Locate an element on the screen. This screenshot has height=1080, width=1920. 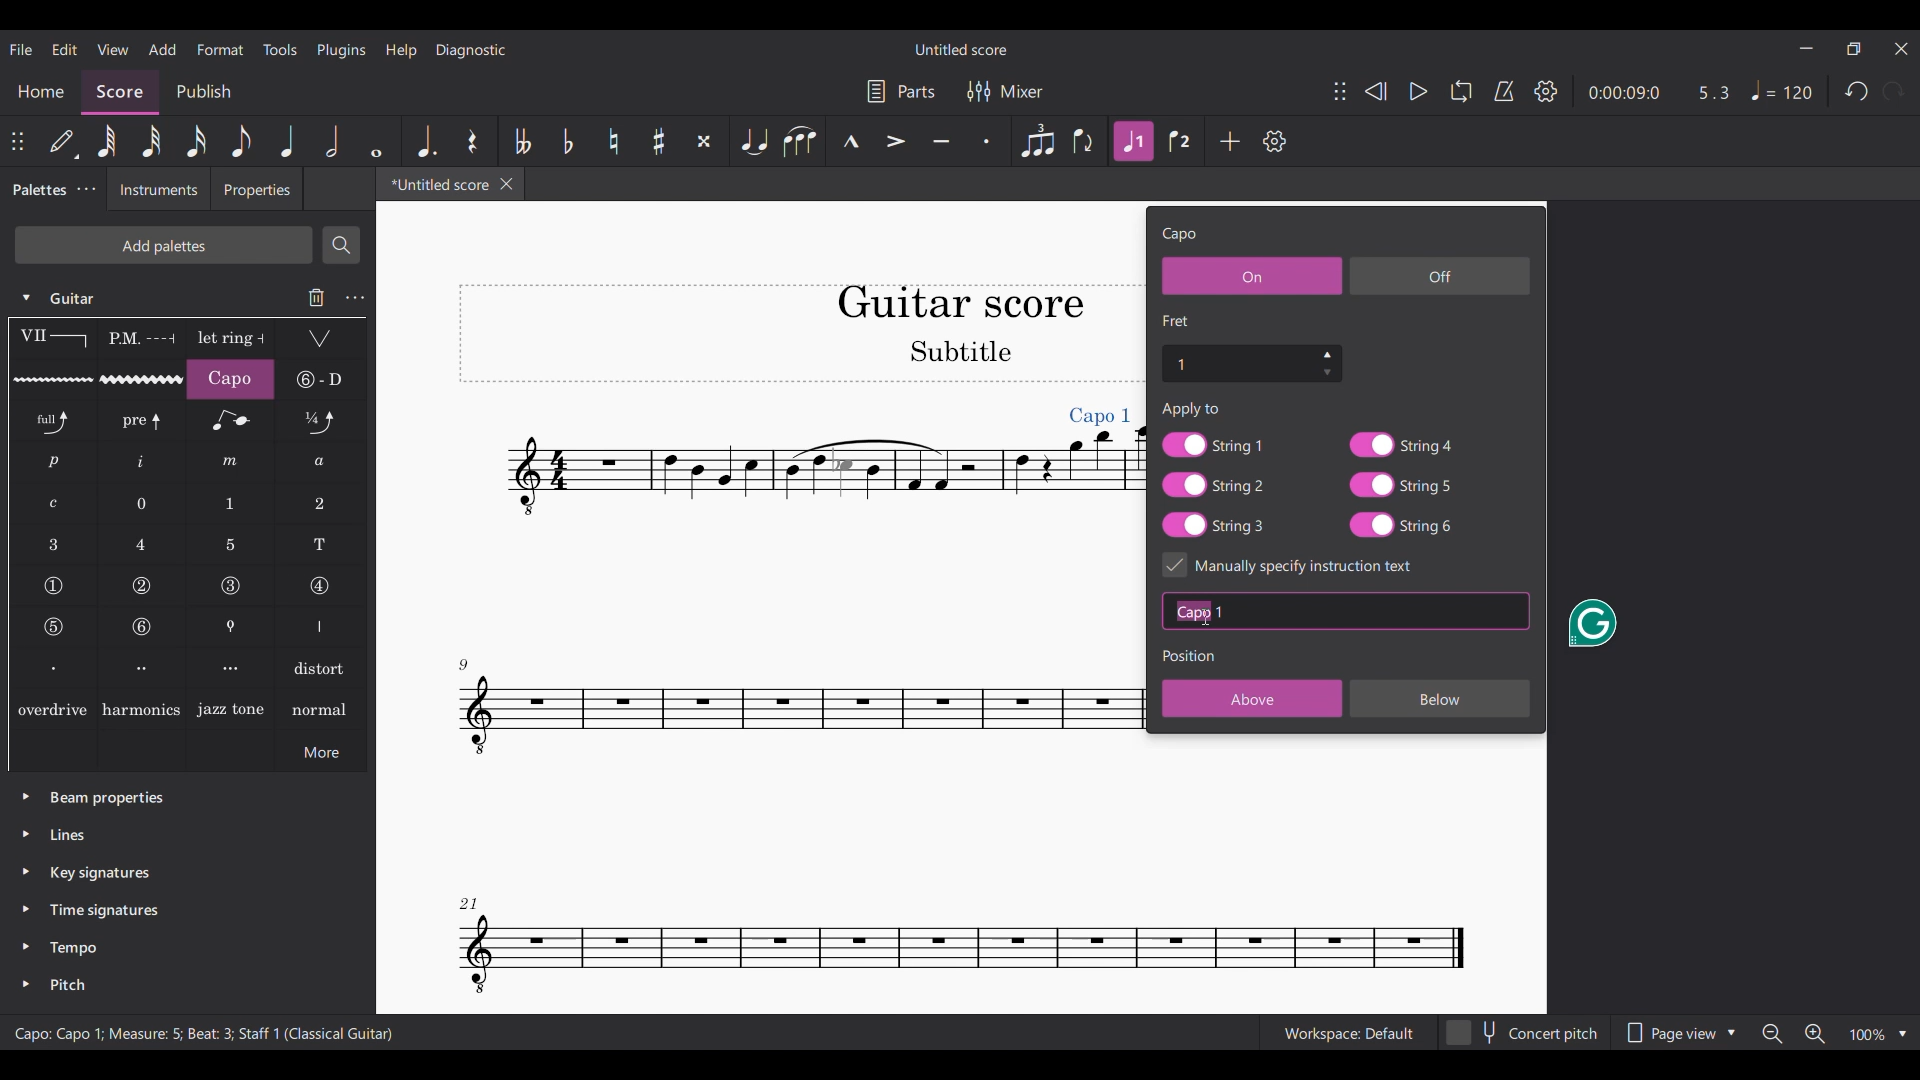
Metronome is located at coordinates (1504, 91).